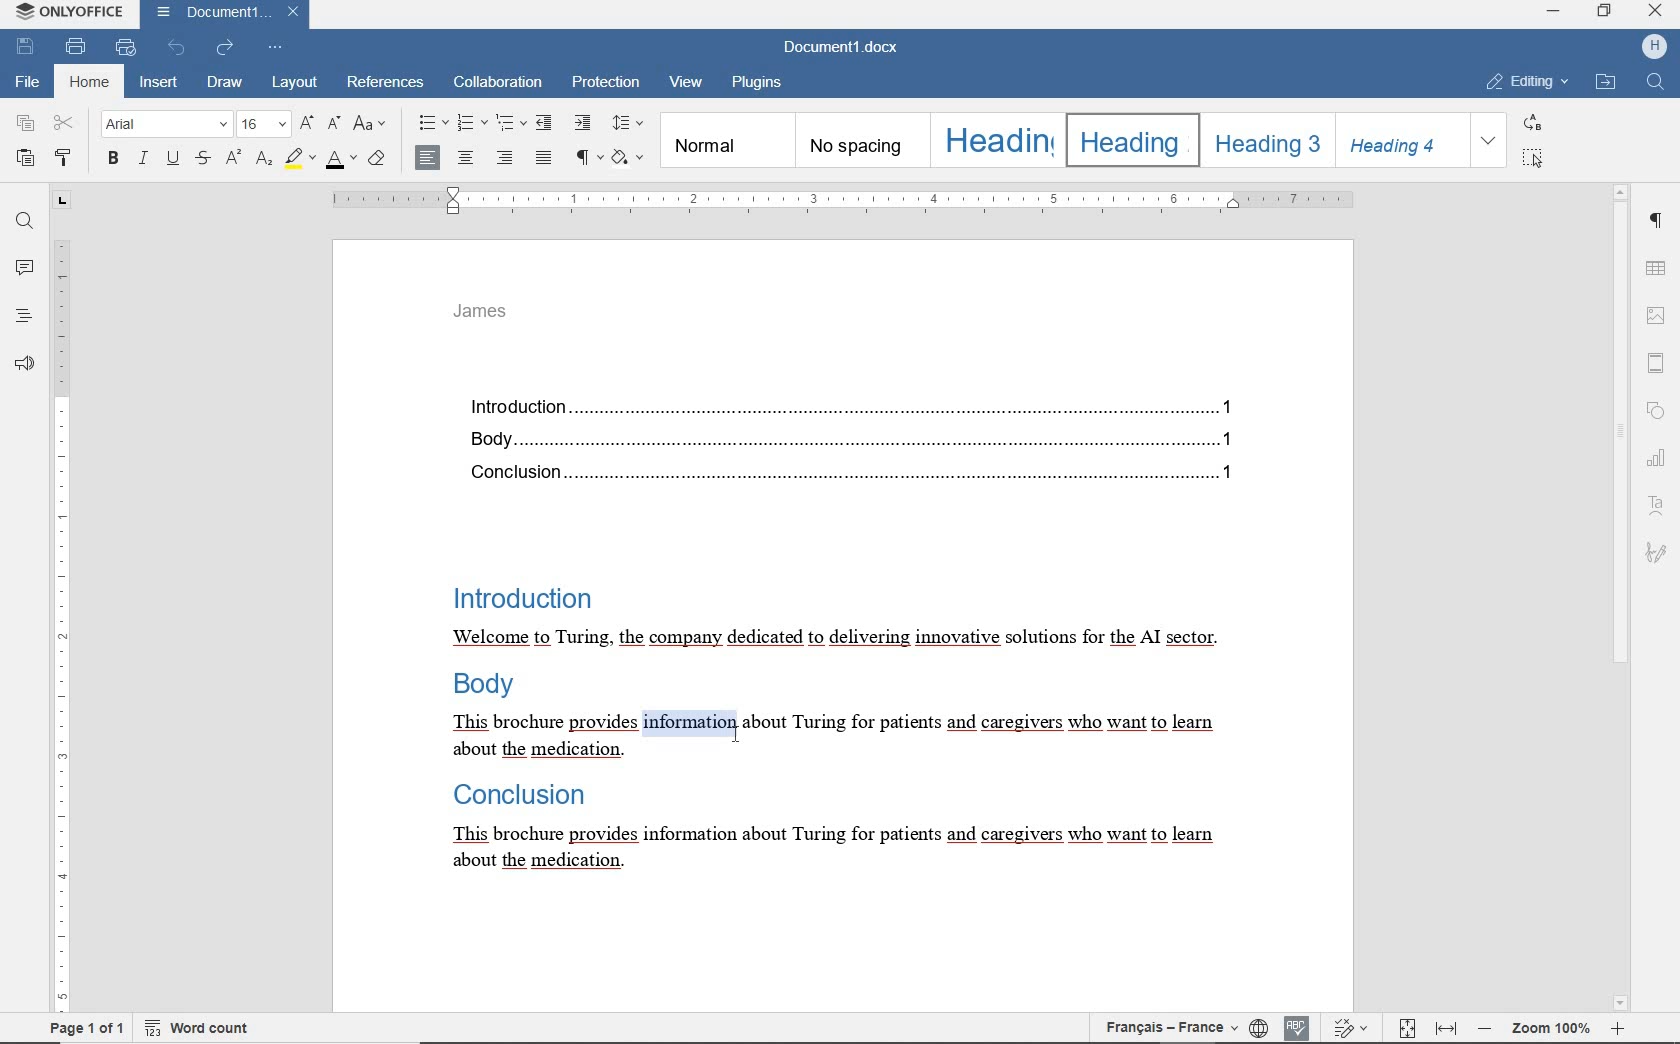  Describe the element at coordinates (387, 84) in the screenshot. I see `REFERENCES` at that location.